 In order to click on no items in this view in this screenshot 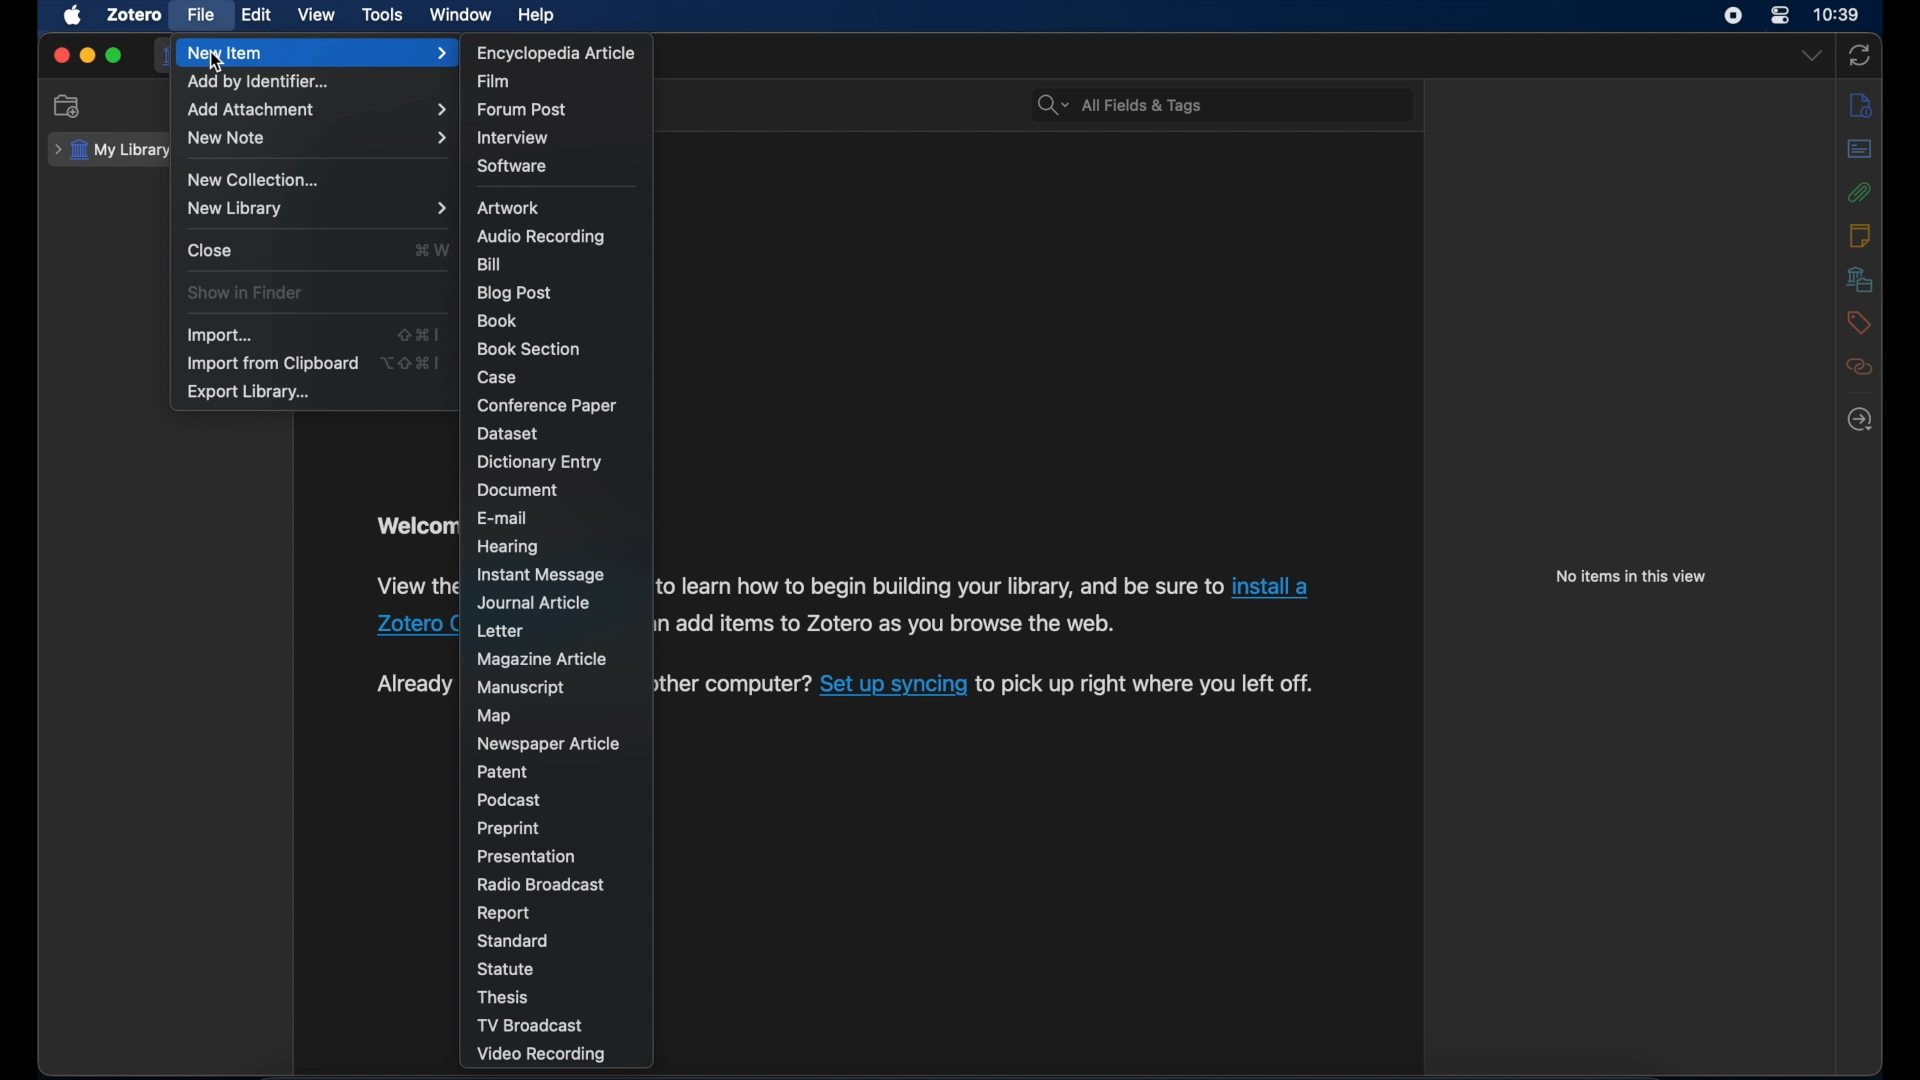, I will do `click(1631, 576)`.